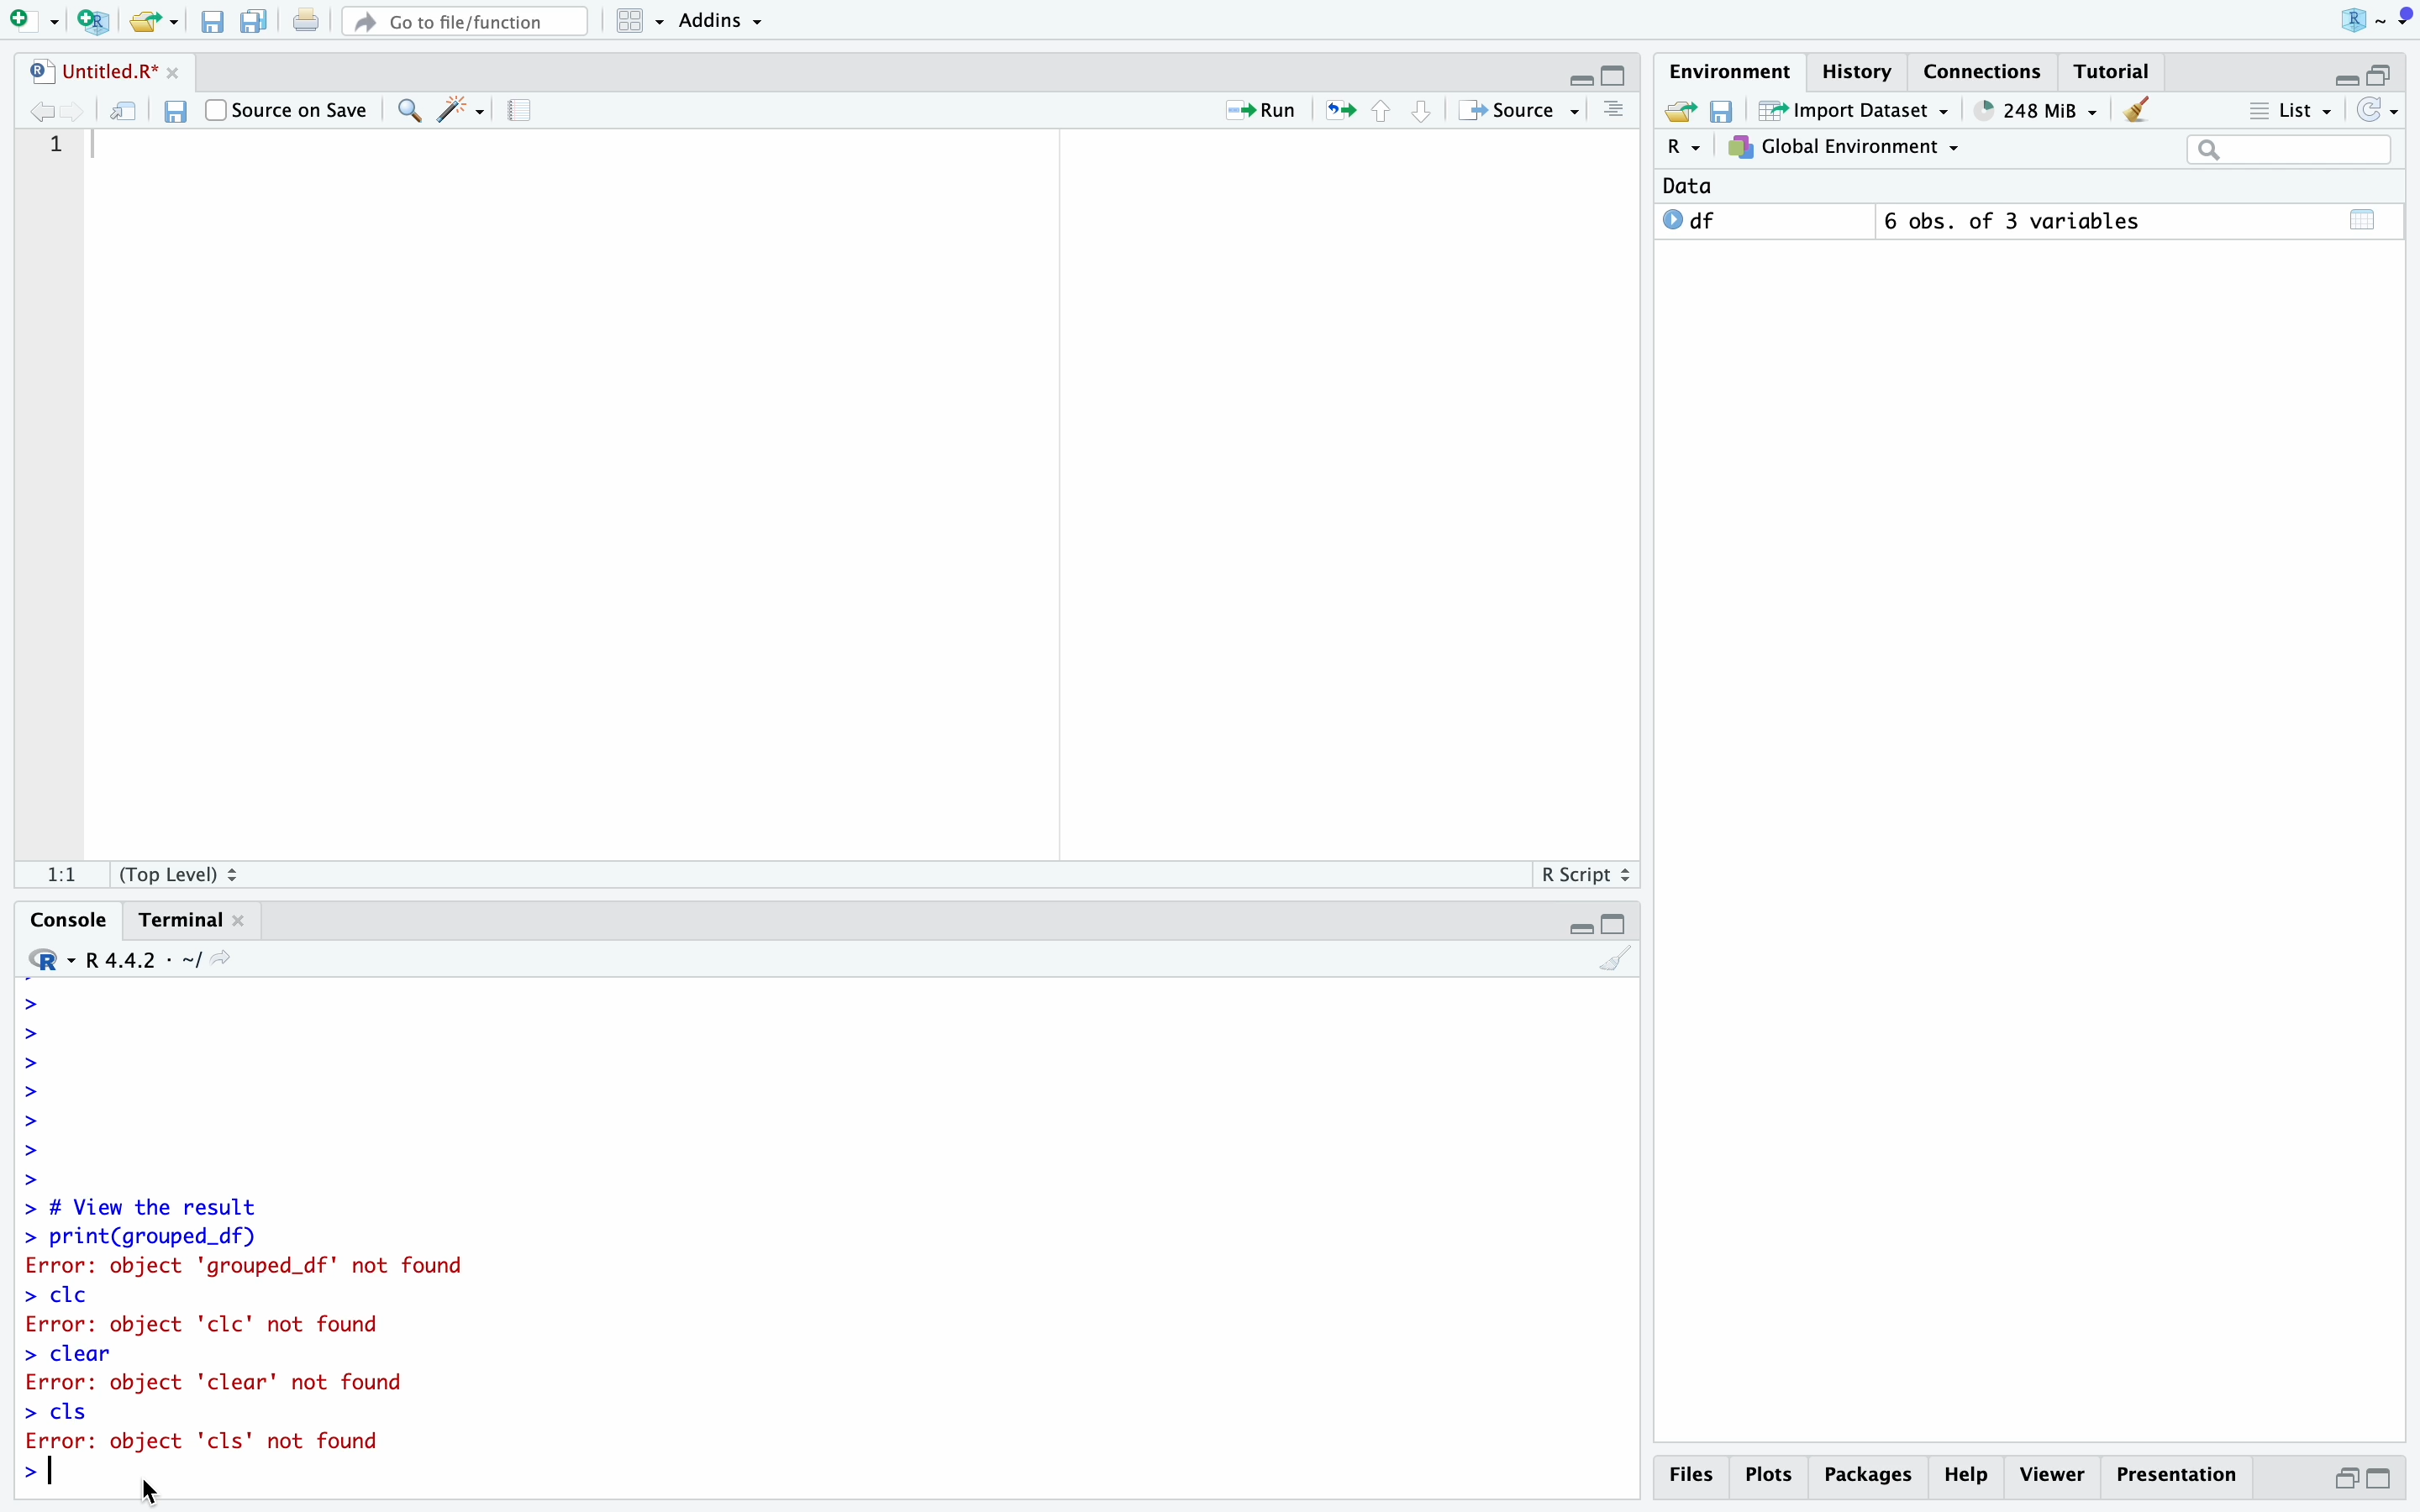 Image resolution: width=2420 pixels, height=1512 pixels. Describe the element at coordinates (2366, 221) in the screenshot. I see `Calender` at that location.